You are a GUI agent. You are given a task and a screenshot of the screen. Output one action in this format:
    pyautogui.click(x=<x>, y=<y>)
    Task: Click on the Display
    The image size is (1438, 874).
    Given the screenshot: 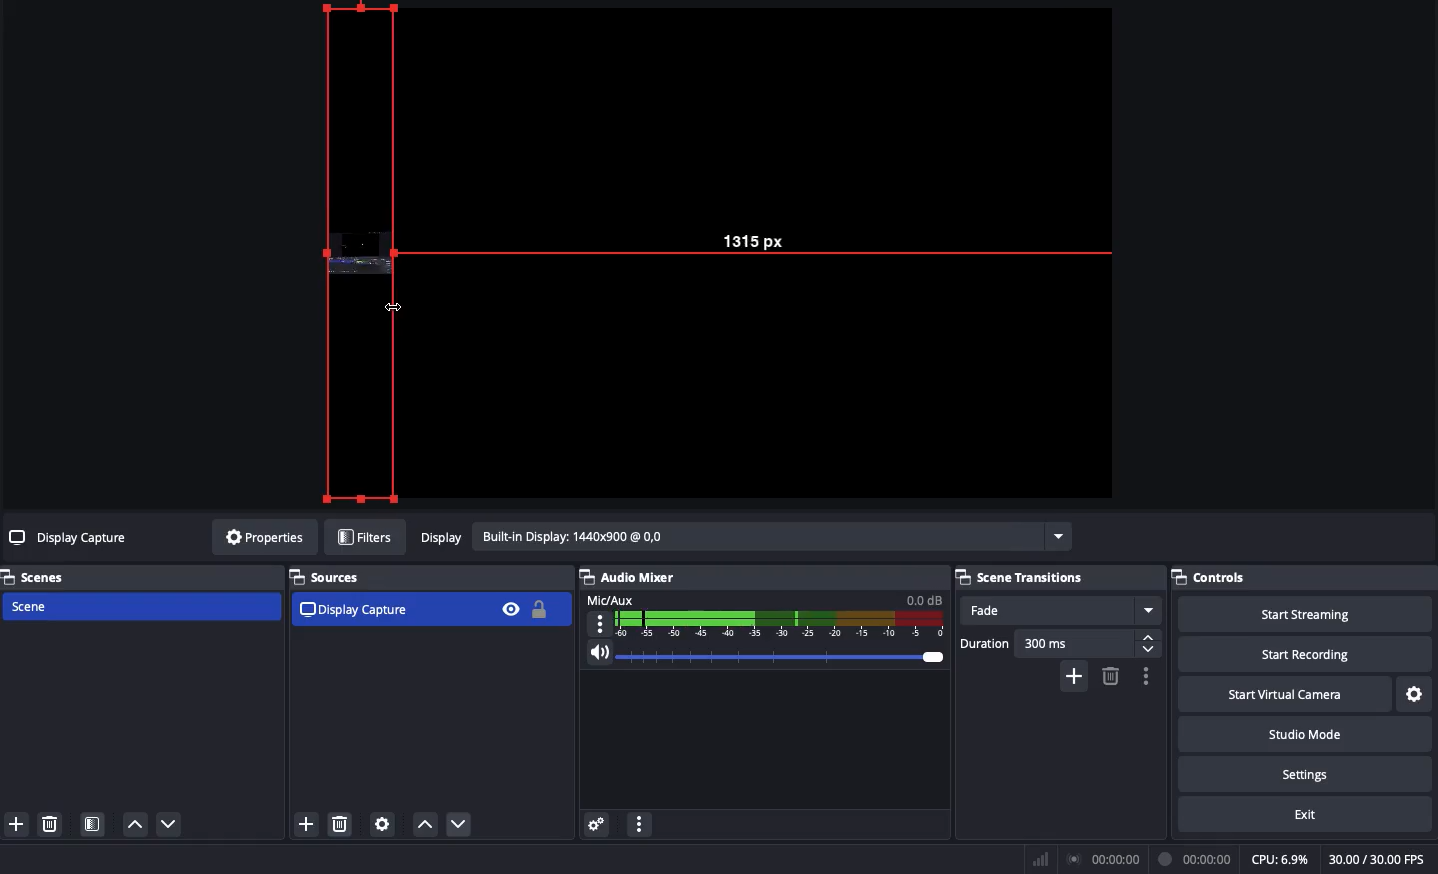 What is the action you would take?
    pyautogui.click(x=743, y=539)
    